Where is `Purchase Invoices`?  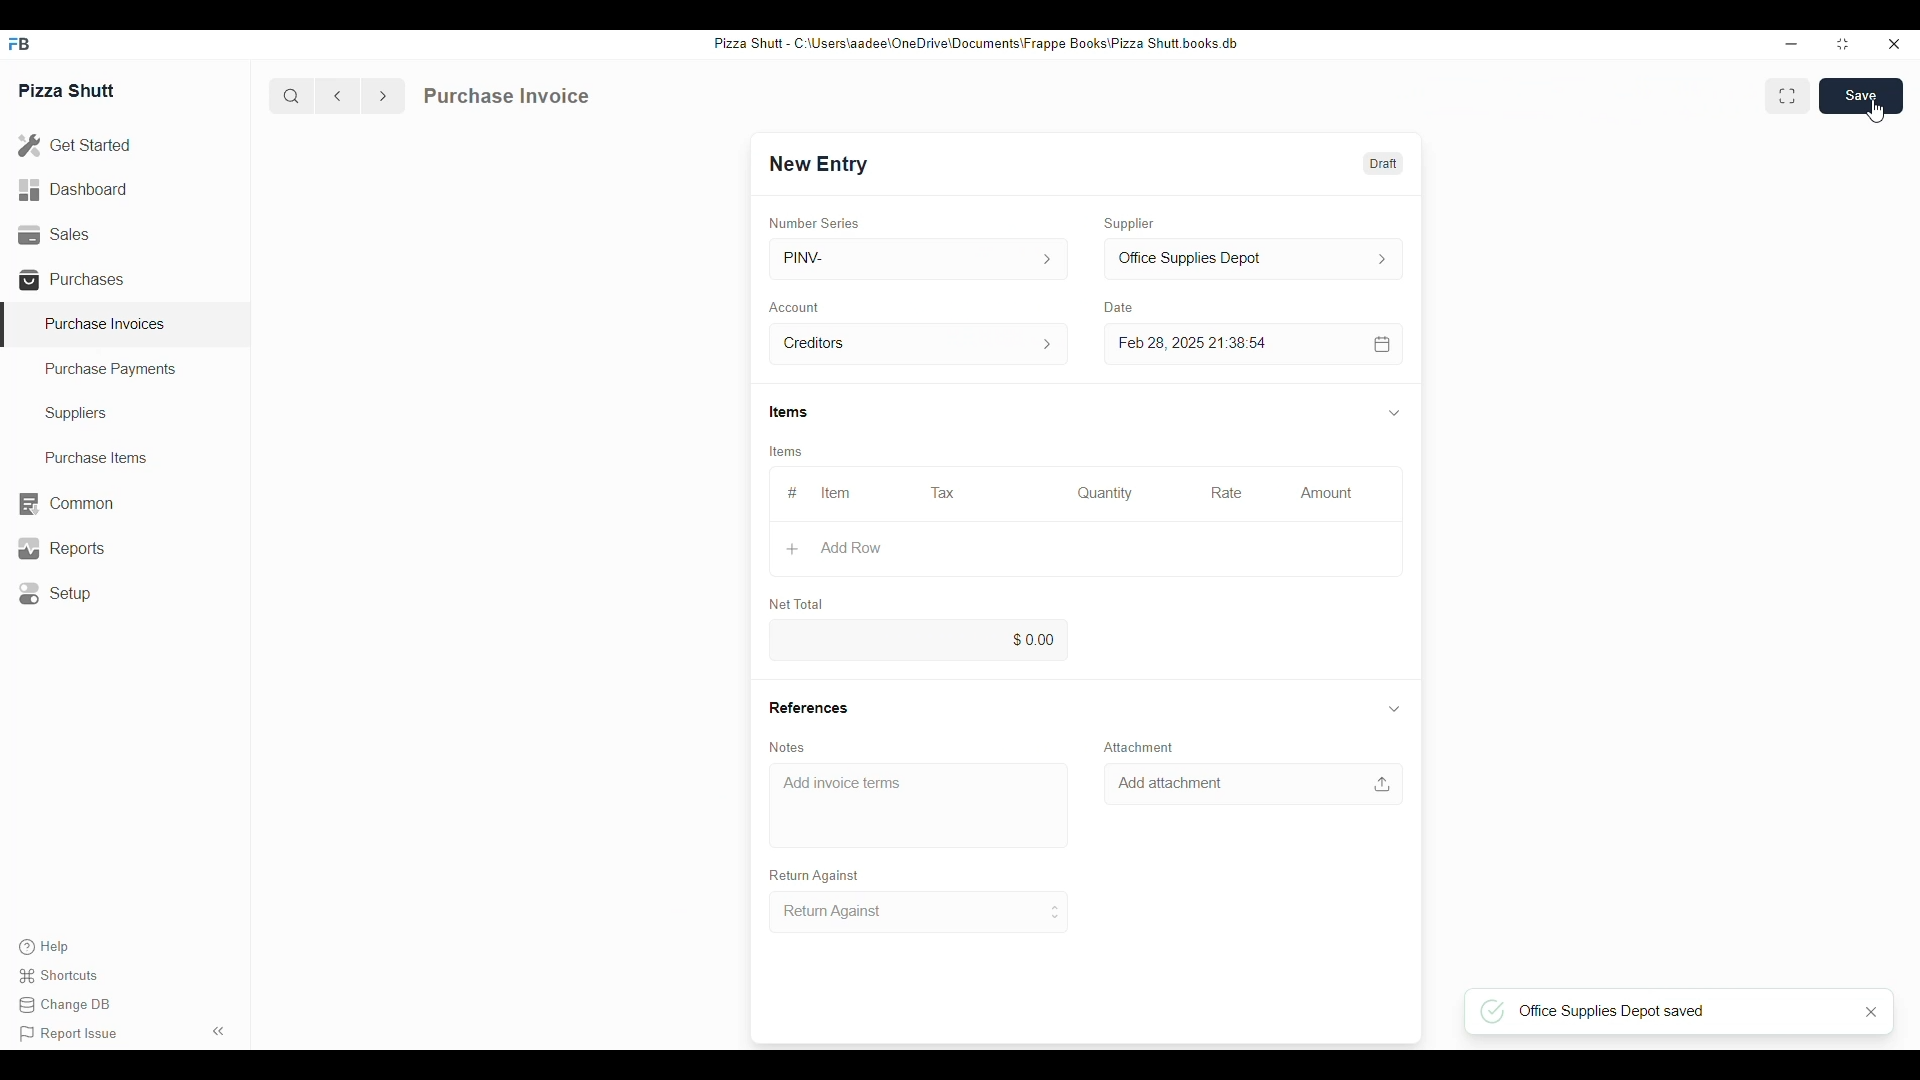 Purchase Invoices is located at coordinates (105, 323).